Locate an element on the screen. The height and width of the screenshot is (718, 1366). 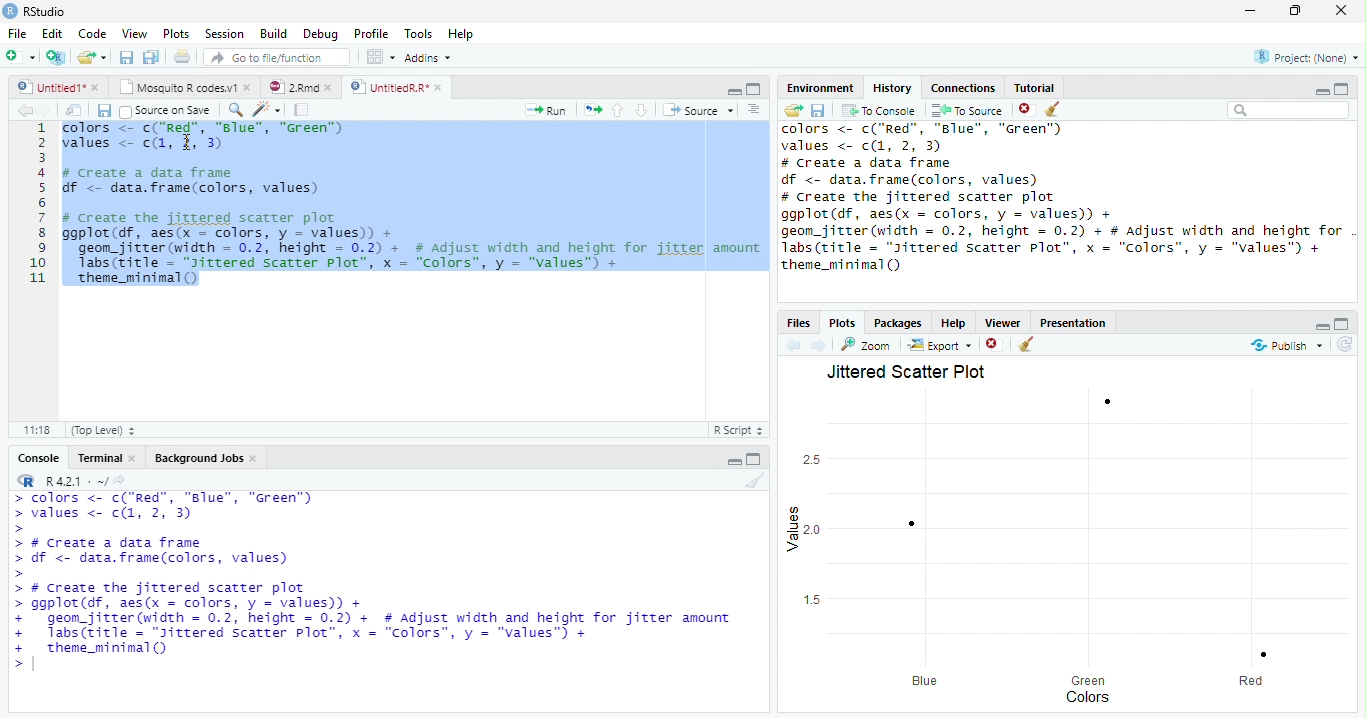
Jittered Scatter Plot is located at coordinates (908, 371).